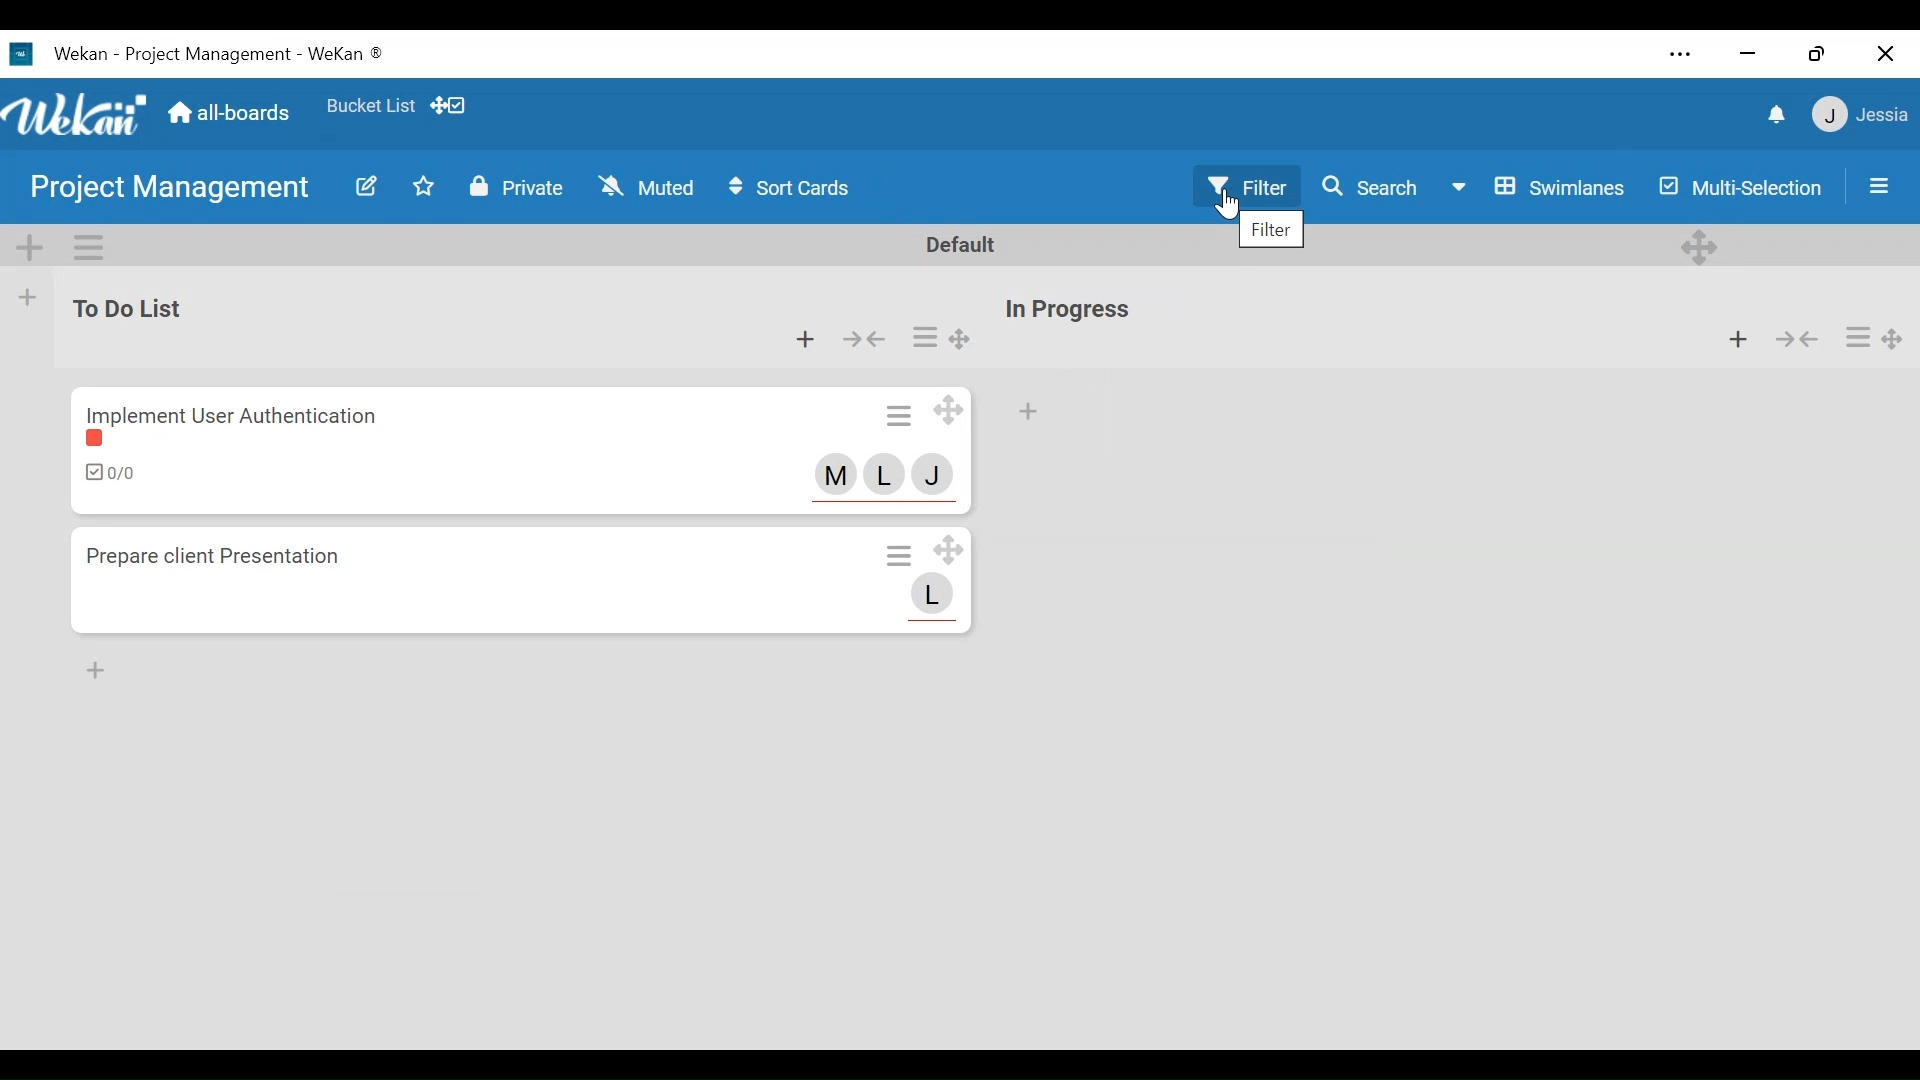 The width and height of the screenshot is (1920, 1080). What do you see at coordinates (894, 417) in the screenshot?
I see `Card actions` at bounding box center [894, 417].